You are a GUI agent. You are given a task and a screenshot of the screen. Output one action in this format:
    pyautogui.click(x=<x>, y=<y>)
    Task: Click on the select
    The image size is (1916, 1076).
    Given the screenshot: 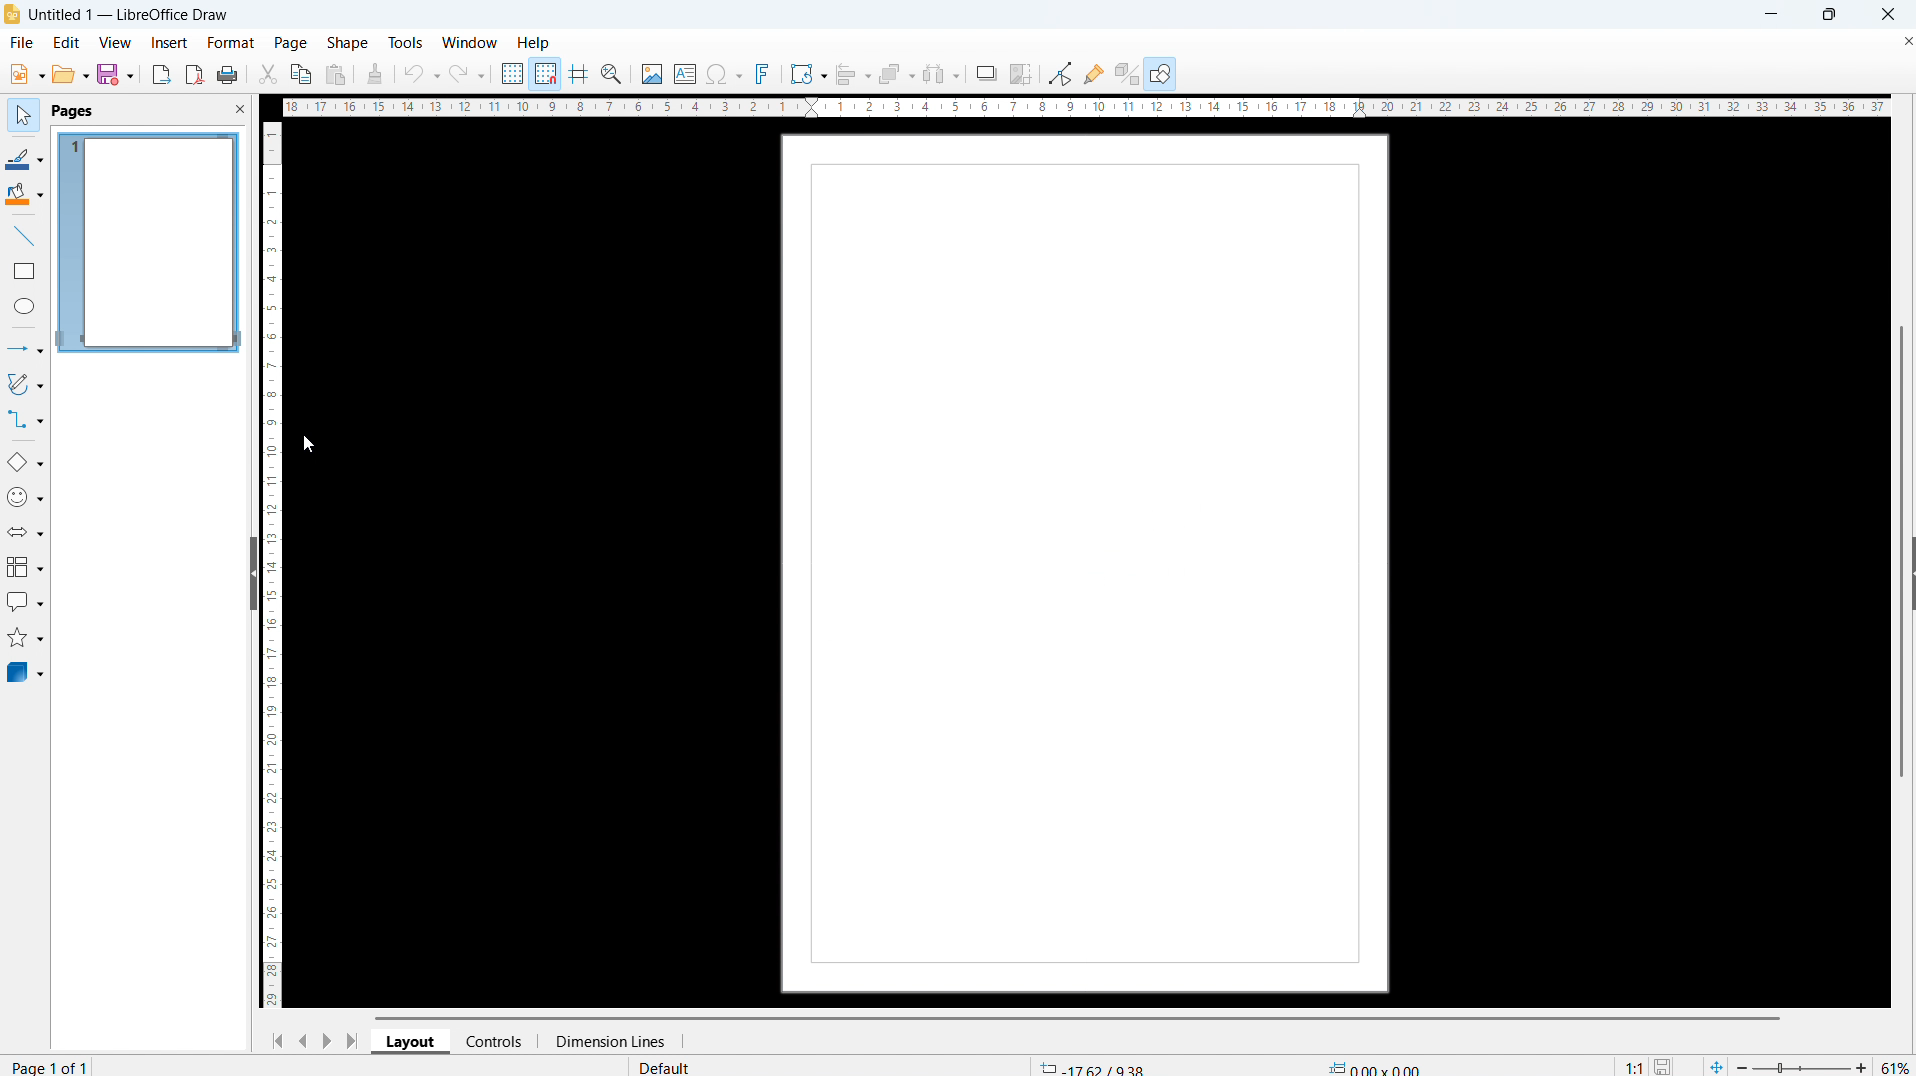 What is the action you would take?
    pyautogui.click(x=22, y=116)
    